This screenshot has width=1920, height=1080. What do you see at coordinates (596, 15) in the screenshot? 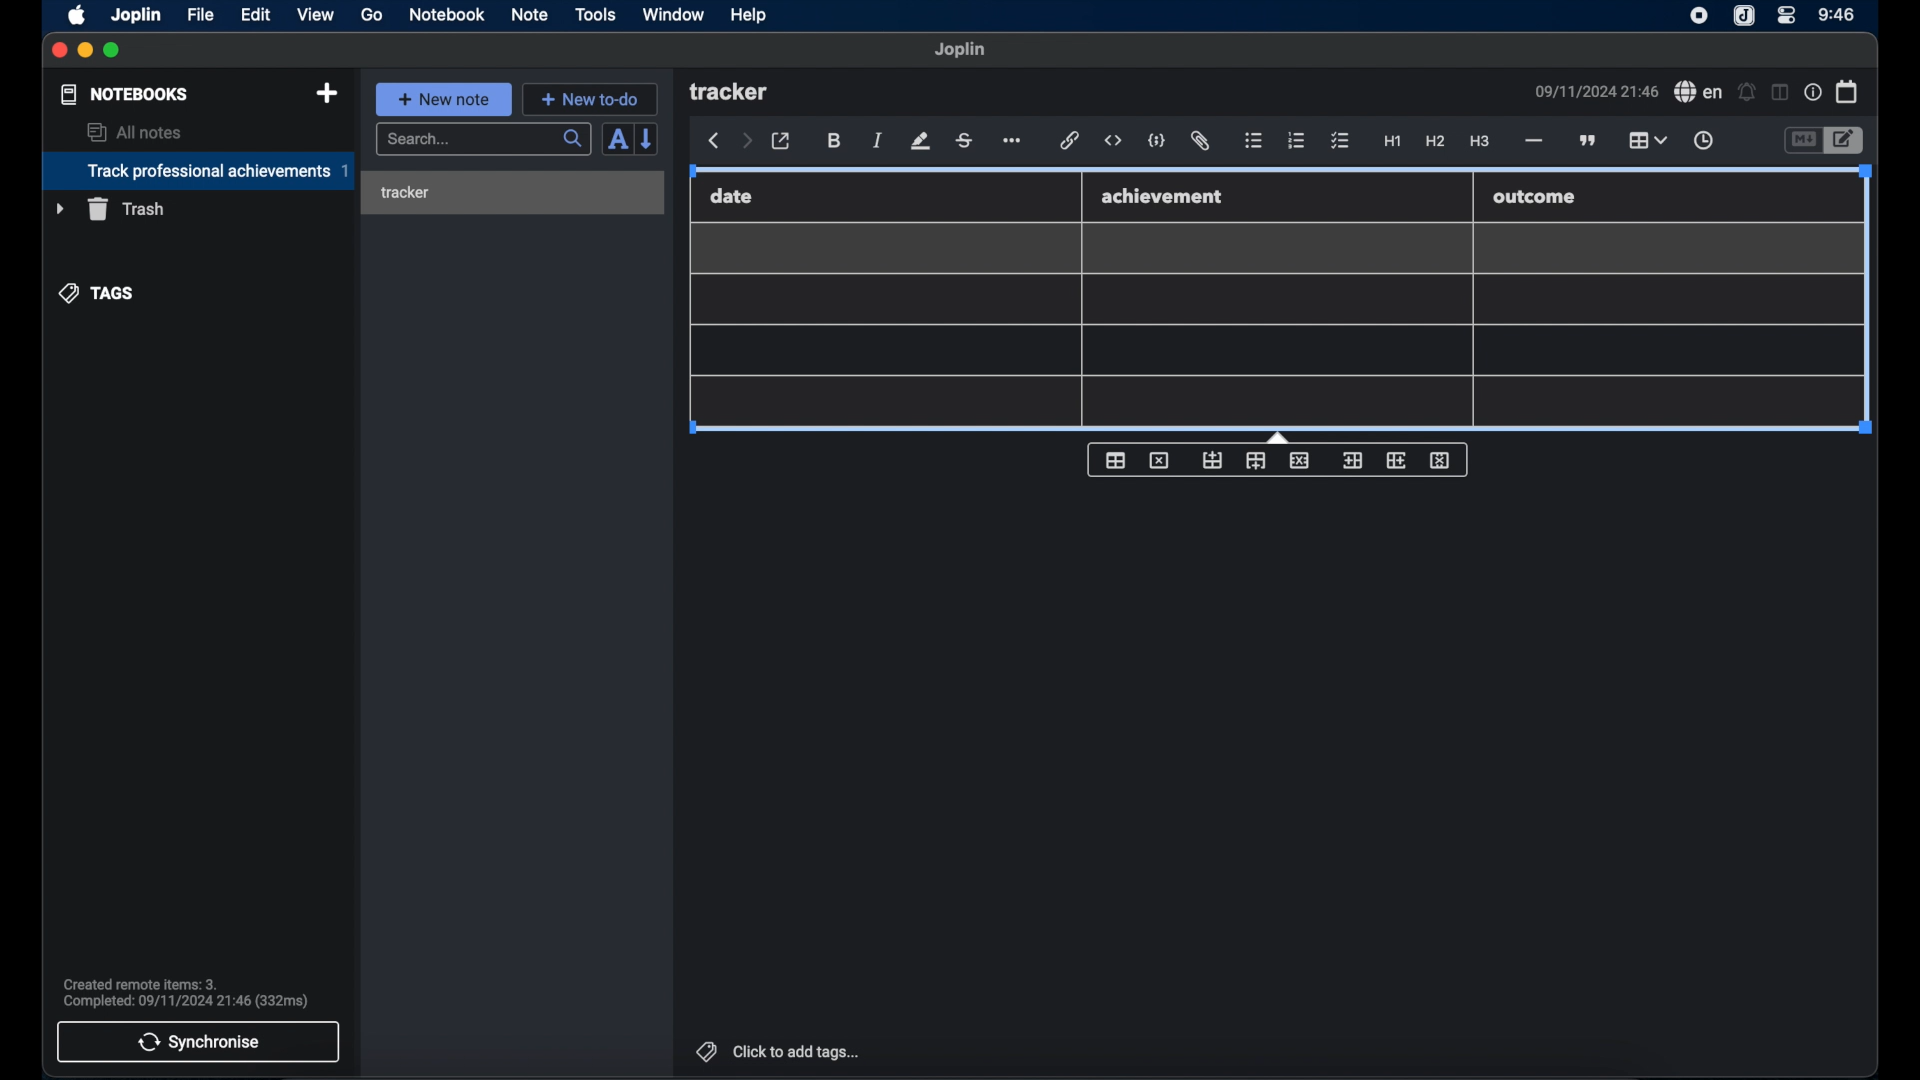
I see `tools` at bounding box center [596, 15].